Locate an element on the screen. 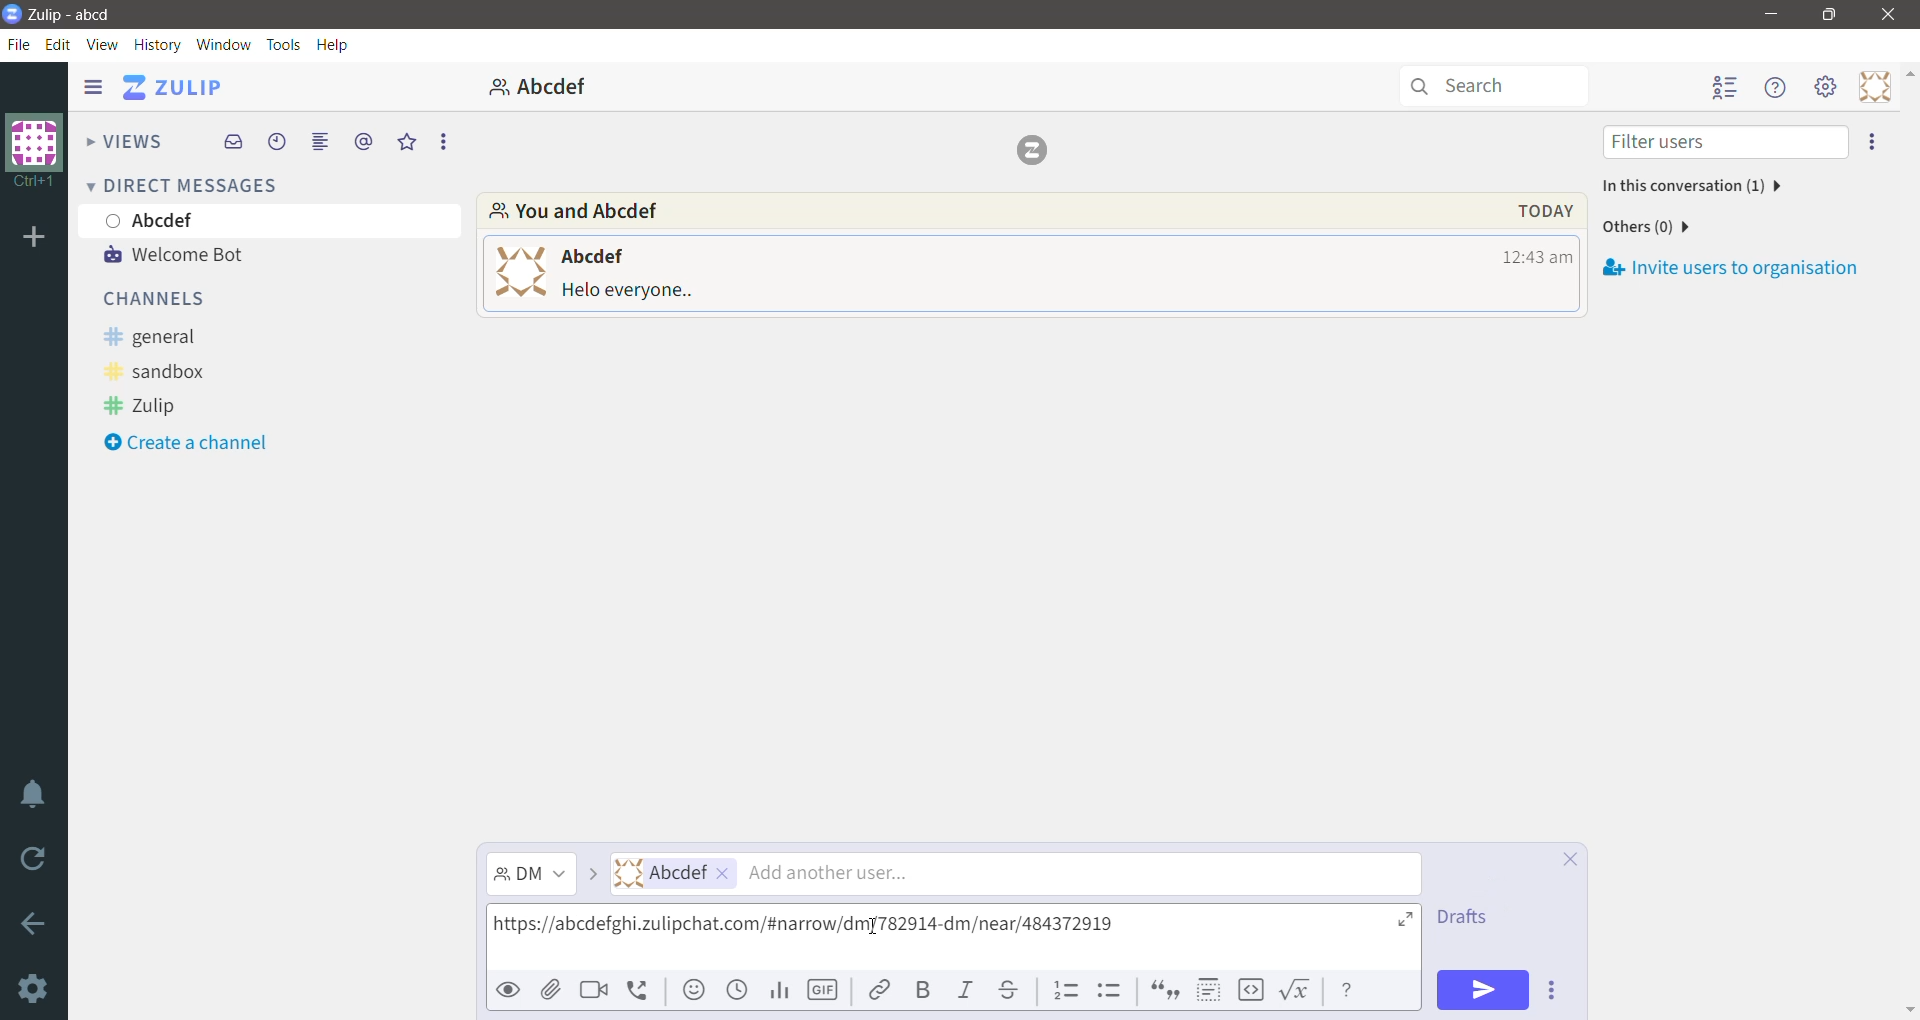  Italic is located at coordinates (964, 989).